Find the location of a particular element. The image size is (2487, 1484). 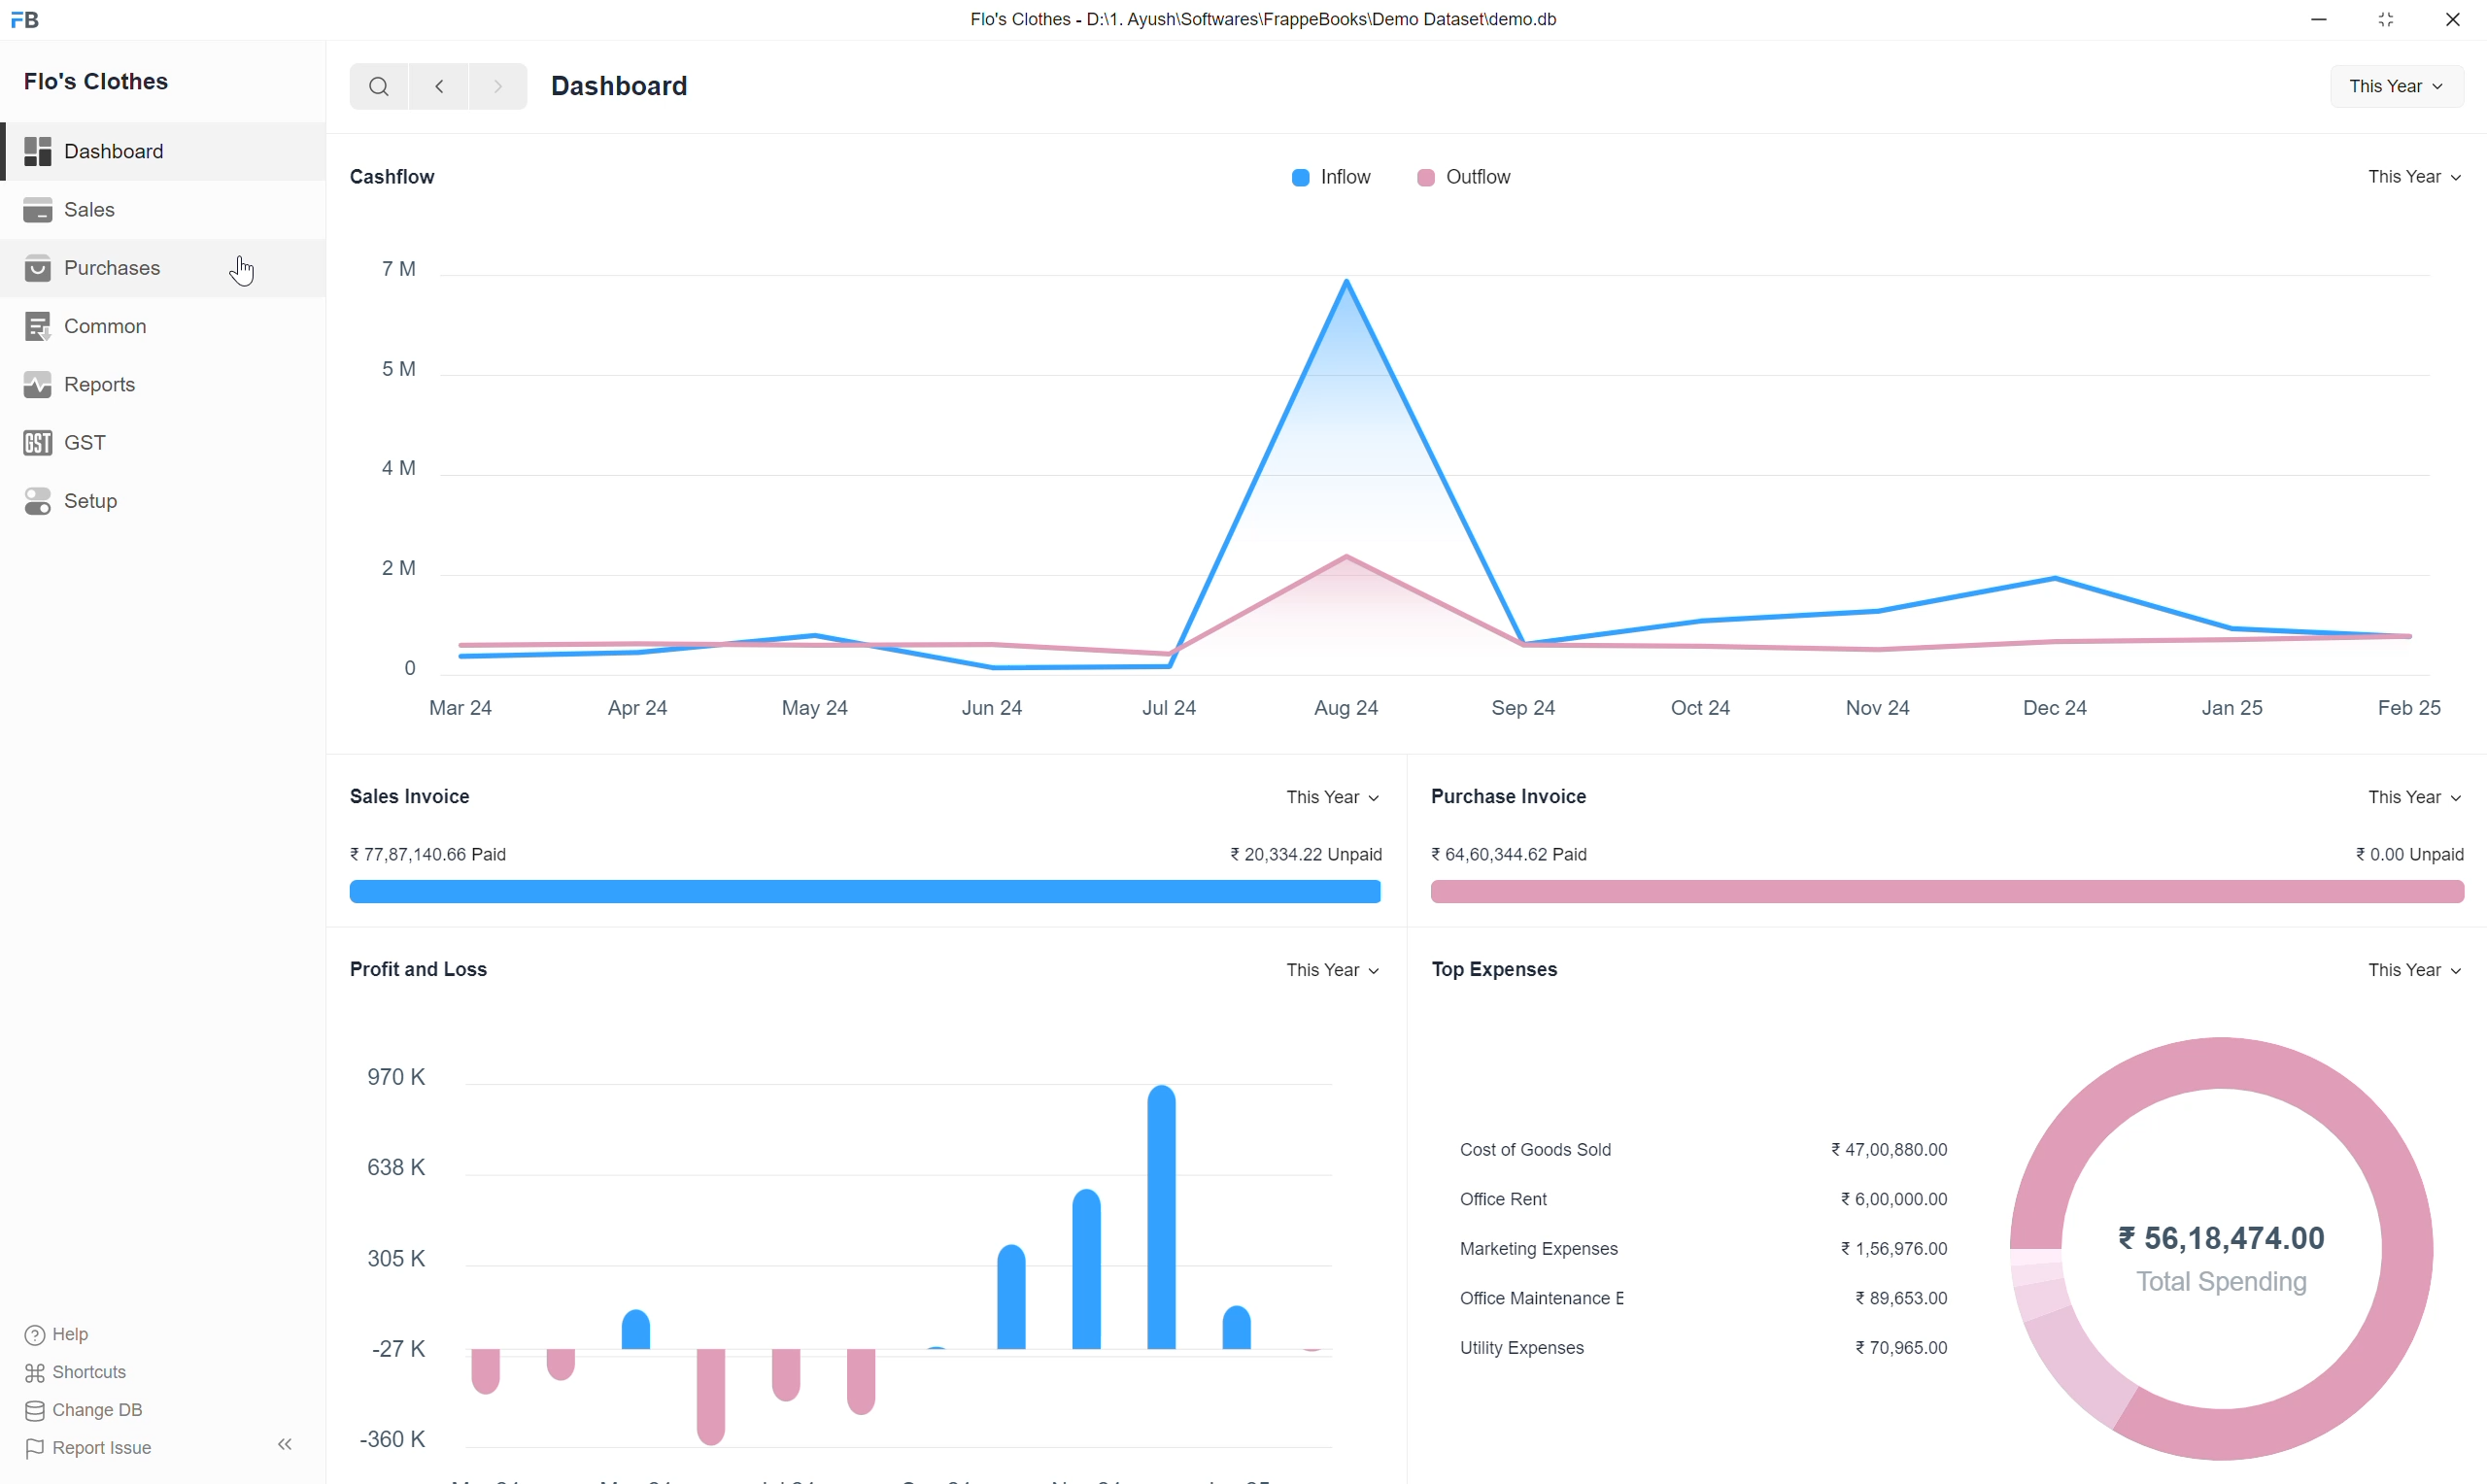

cursor is located at coordinates (245, 271).